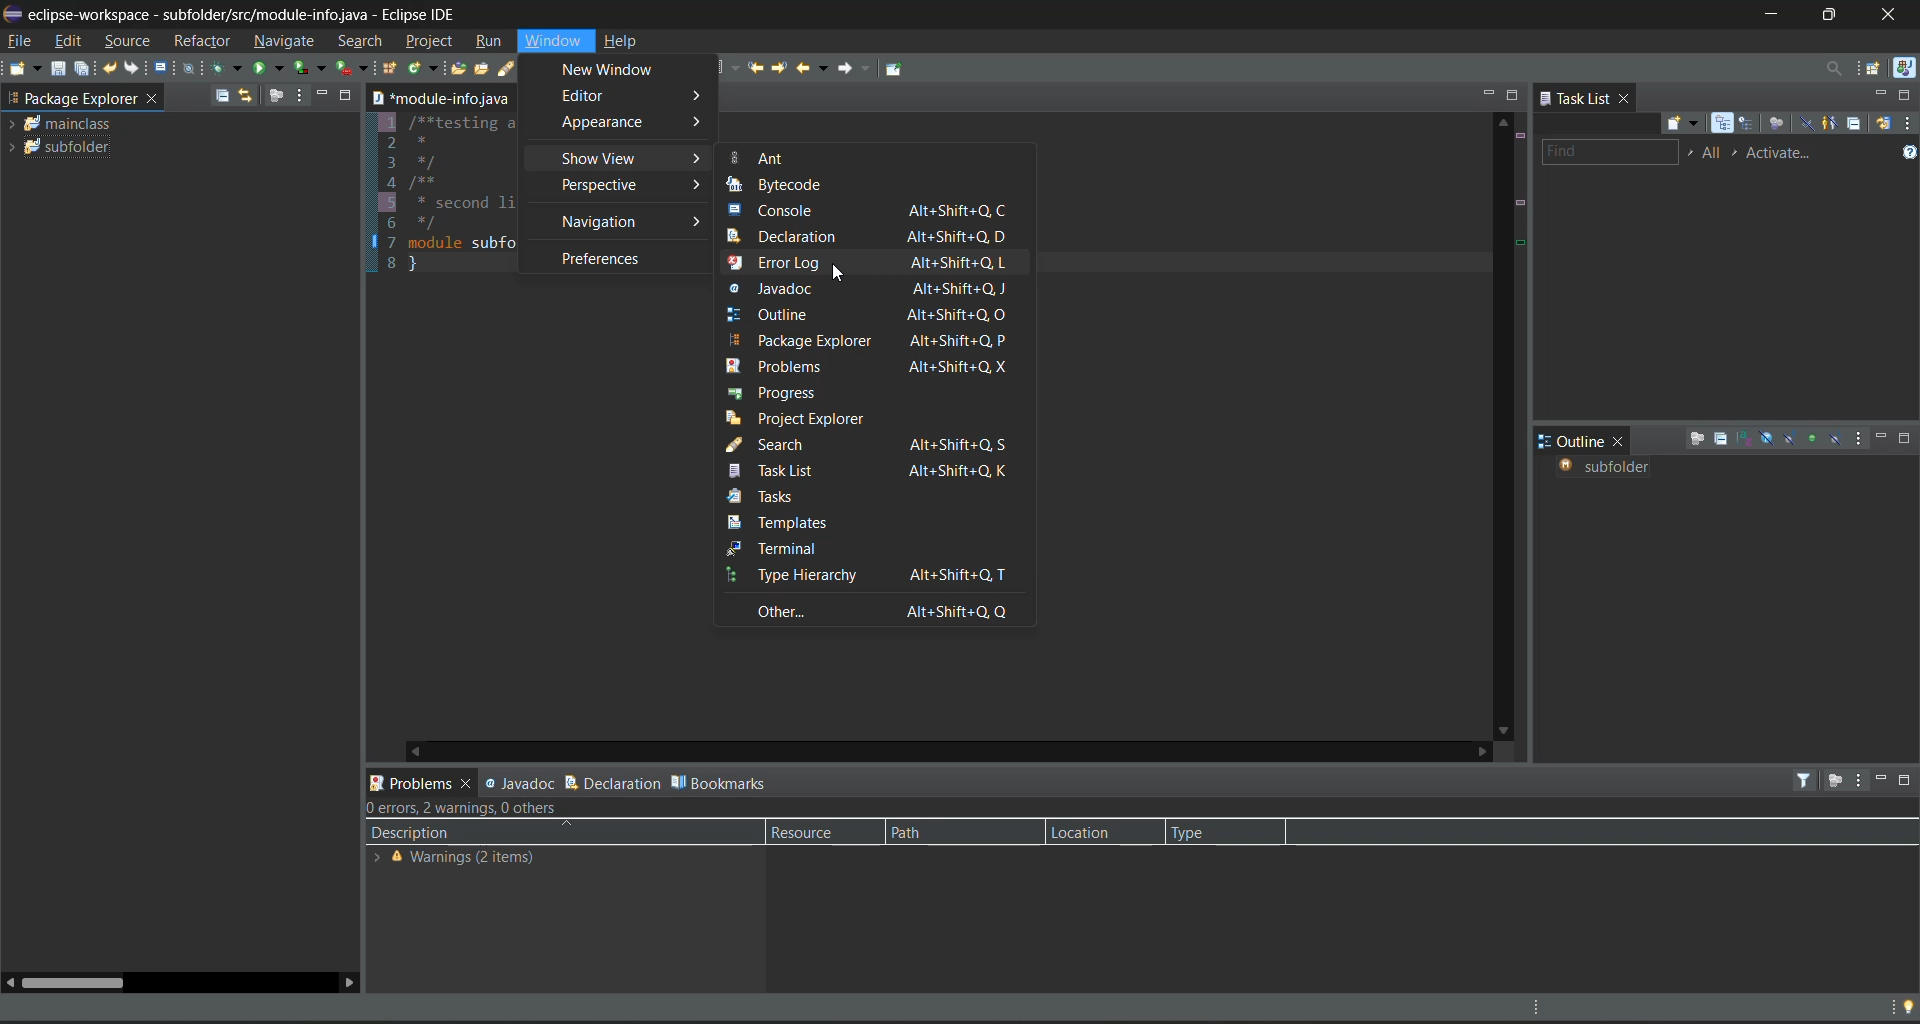  Describe the element at coordinates (621, 71) in the screenshot. I see `new window` at that location.